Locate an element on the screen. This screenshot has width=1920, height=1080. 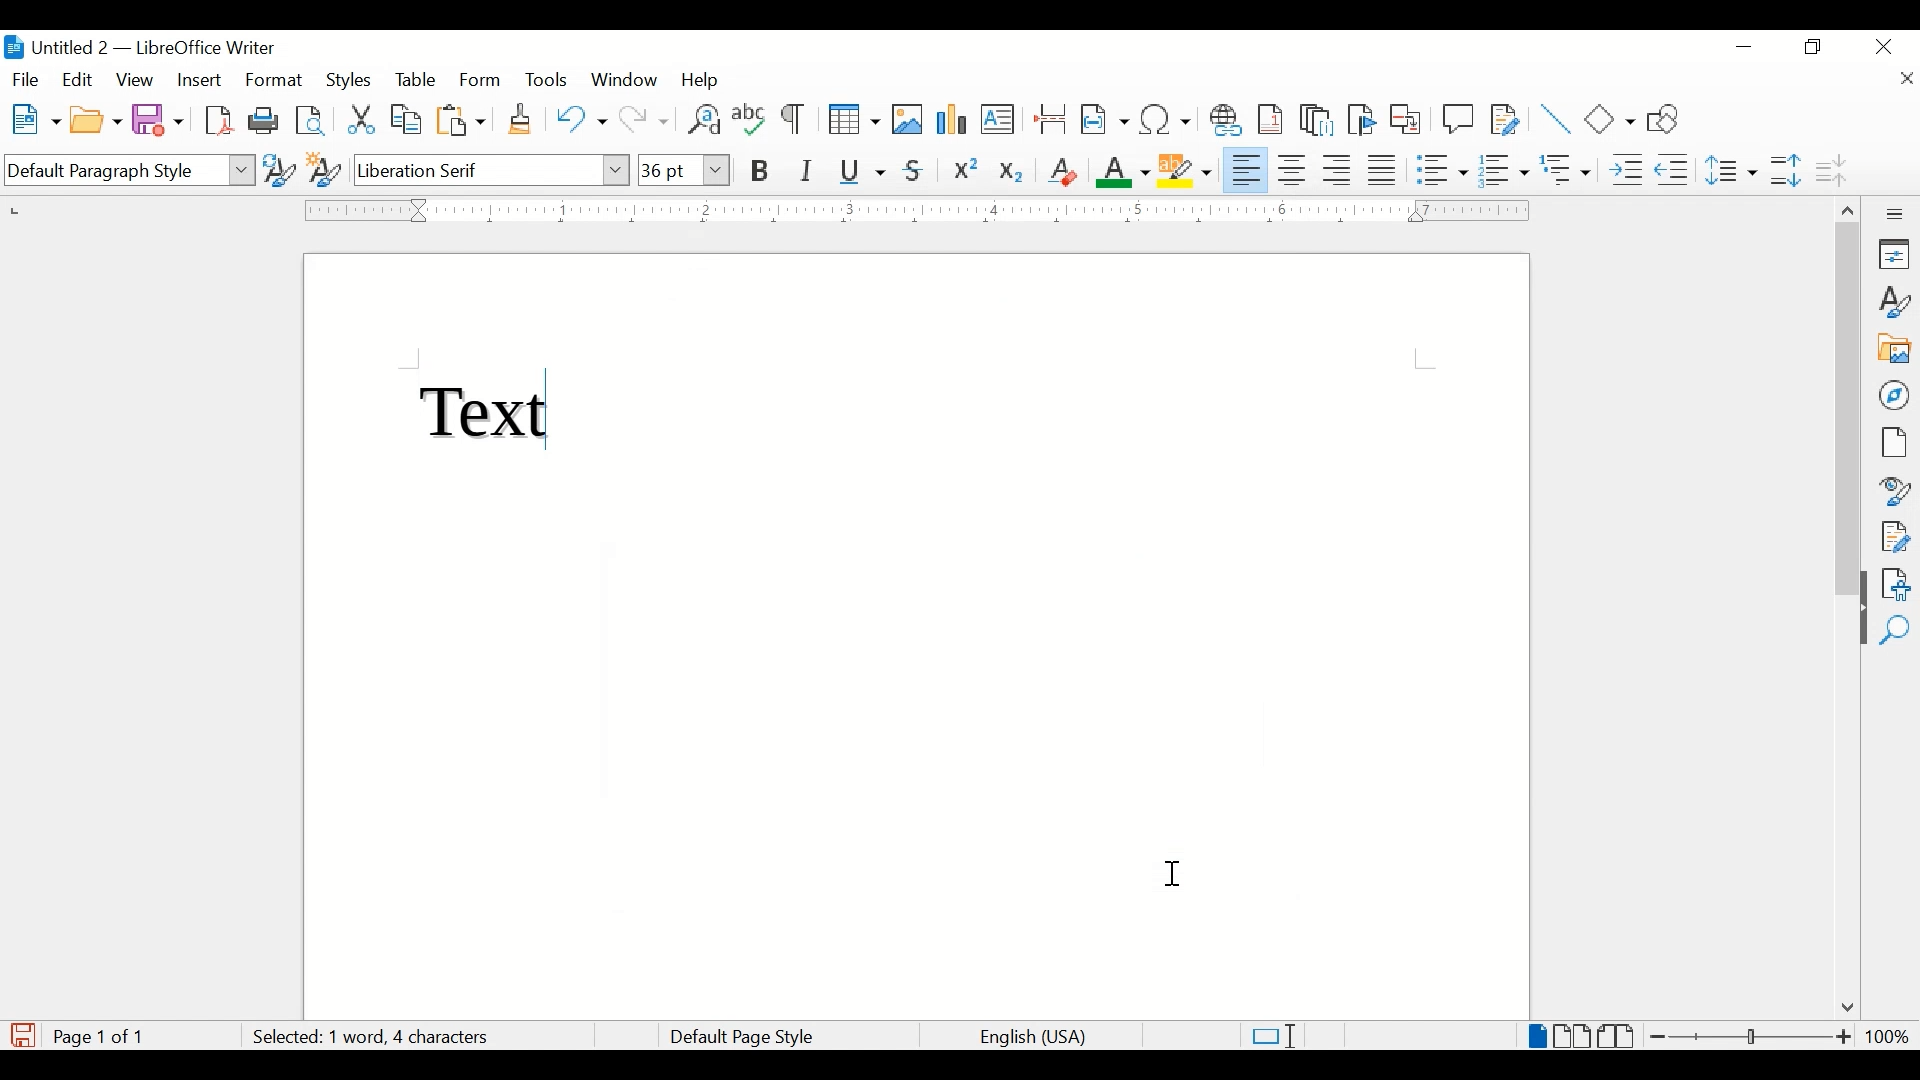
properties is located at coordinates (1896, 254).